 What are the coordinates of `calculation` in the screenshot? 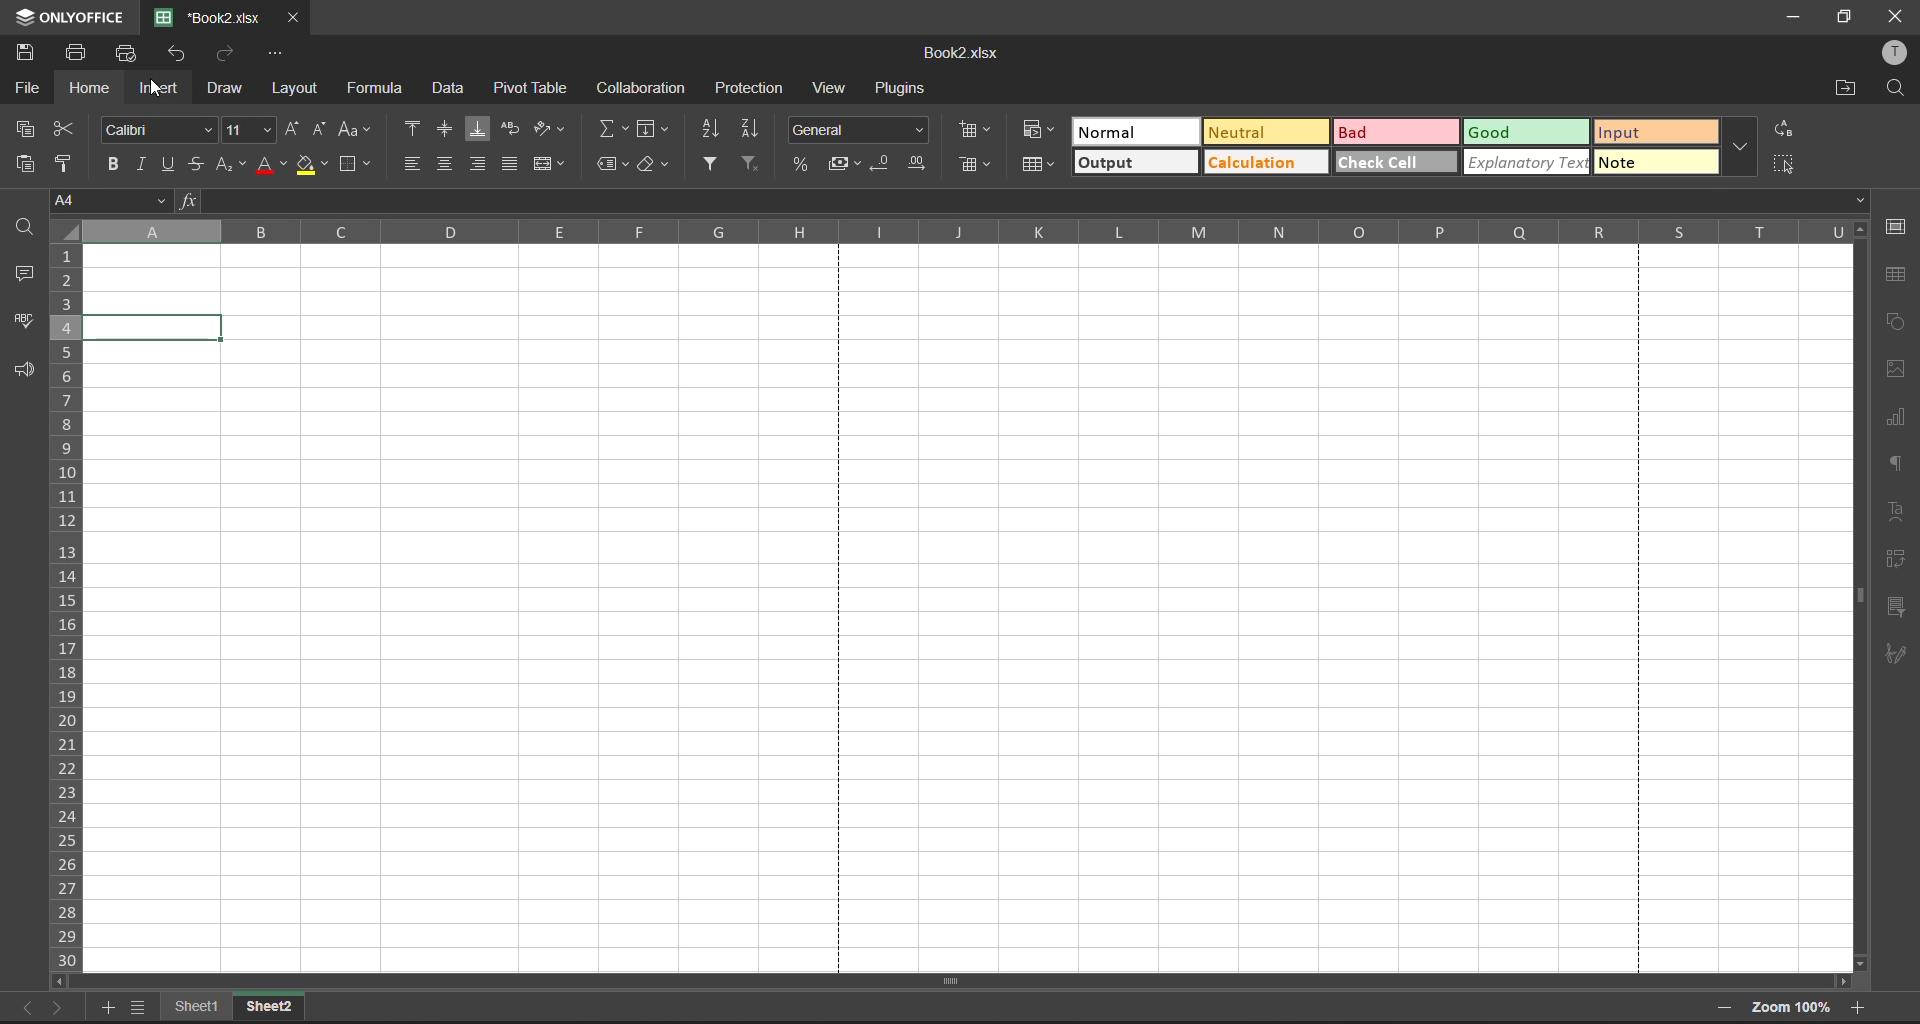 It's located at (1264, 162).